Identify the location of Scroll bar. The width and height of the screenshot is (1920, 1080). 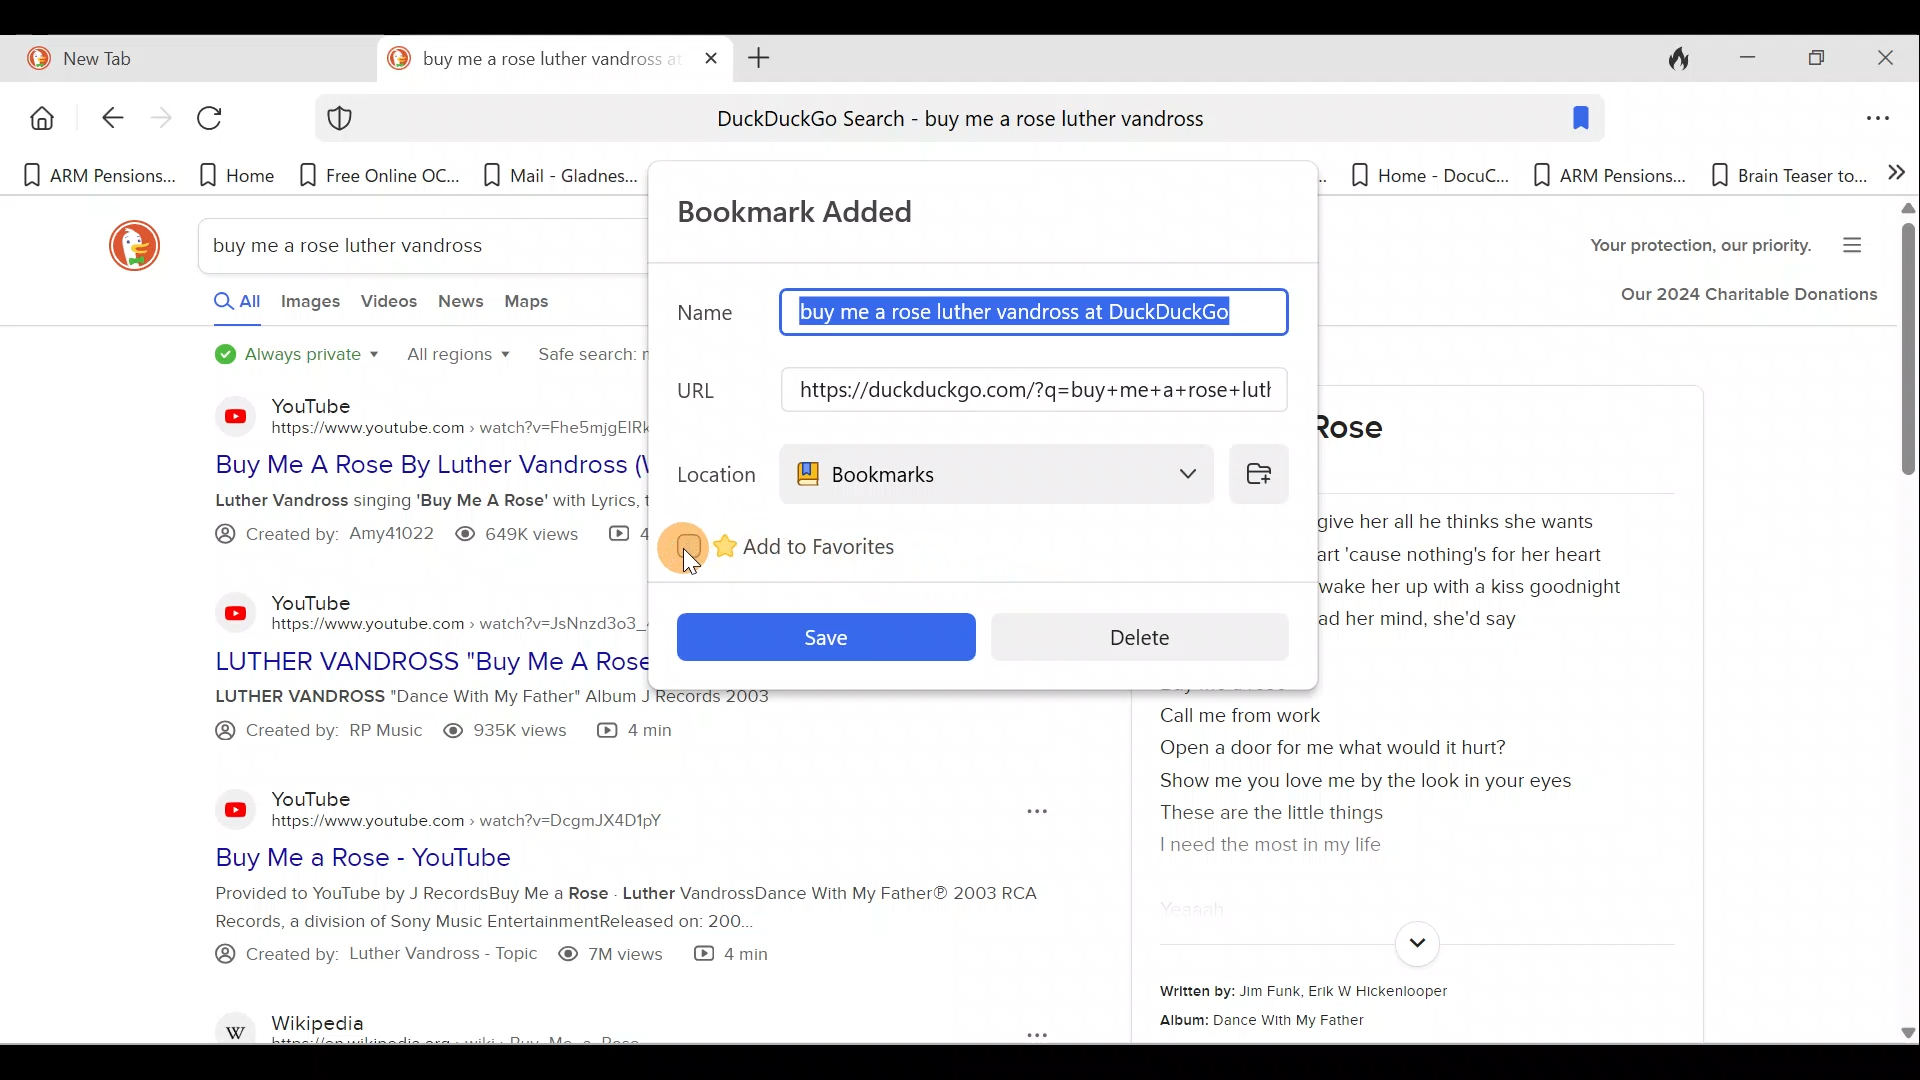
(1906, 624).